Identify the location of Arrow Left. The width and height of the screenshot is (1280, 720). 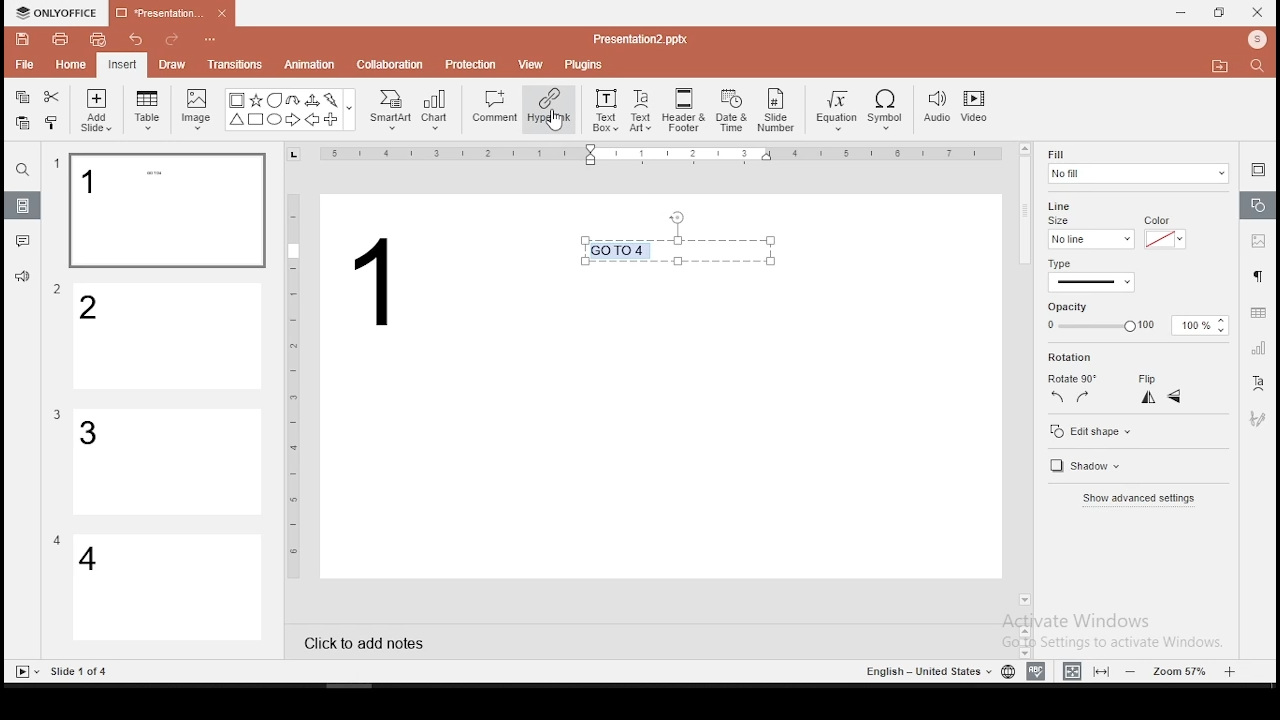
(312, 120).